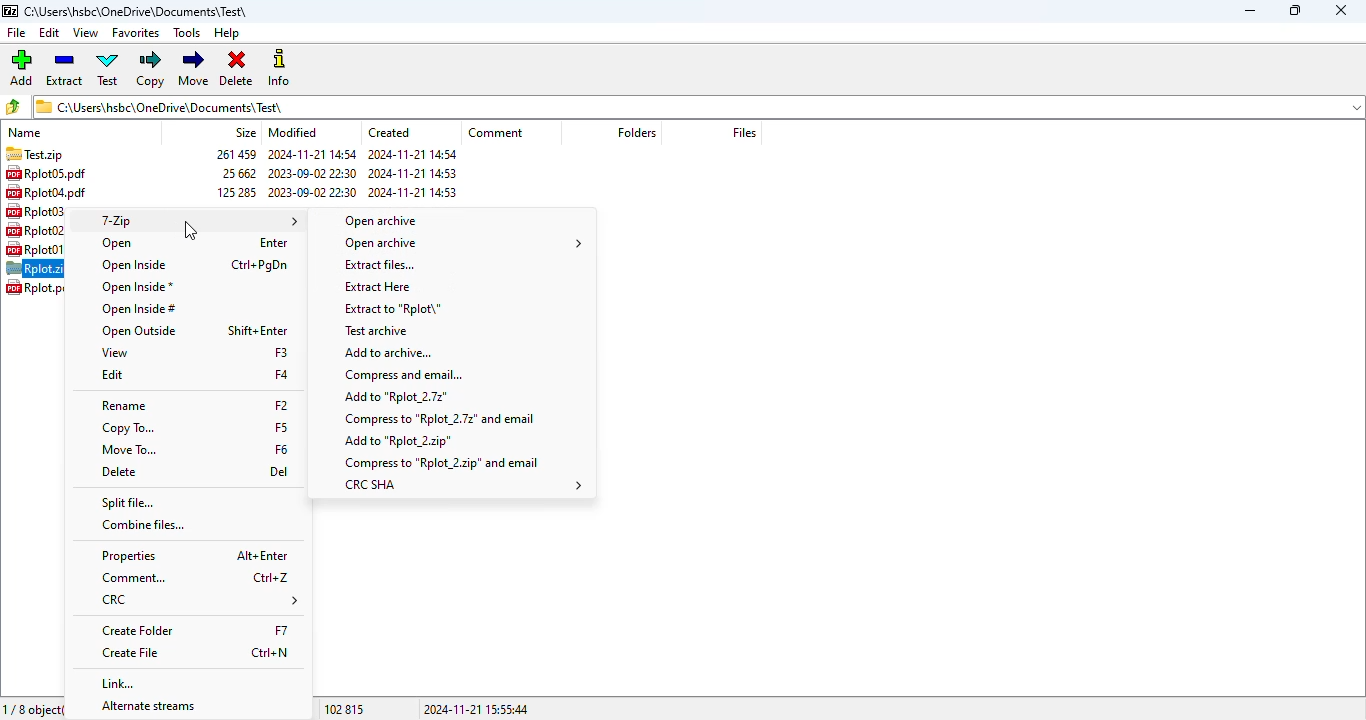  I want to click on minimize, so click(1251, 11).